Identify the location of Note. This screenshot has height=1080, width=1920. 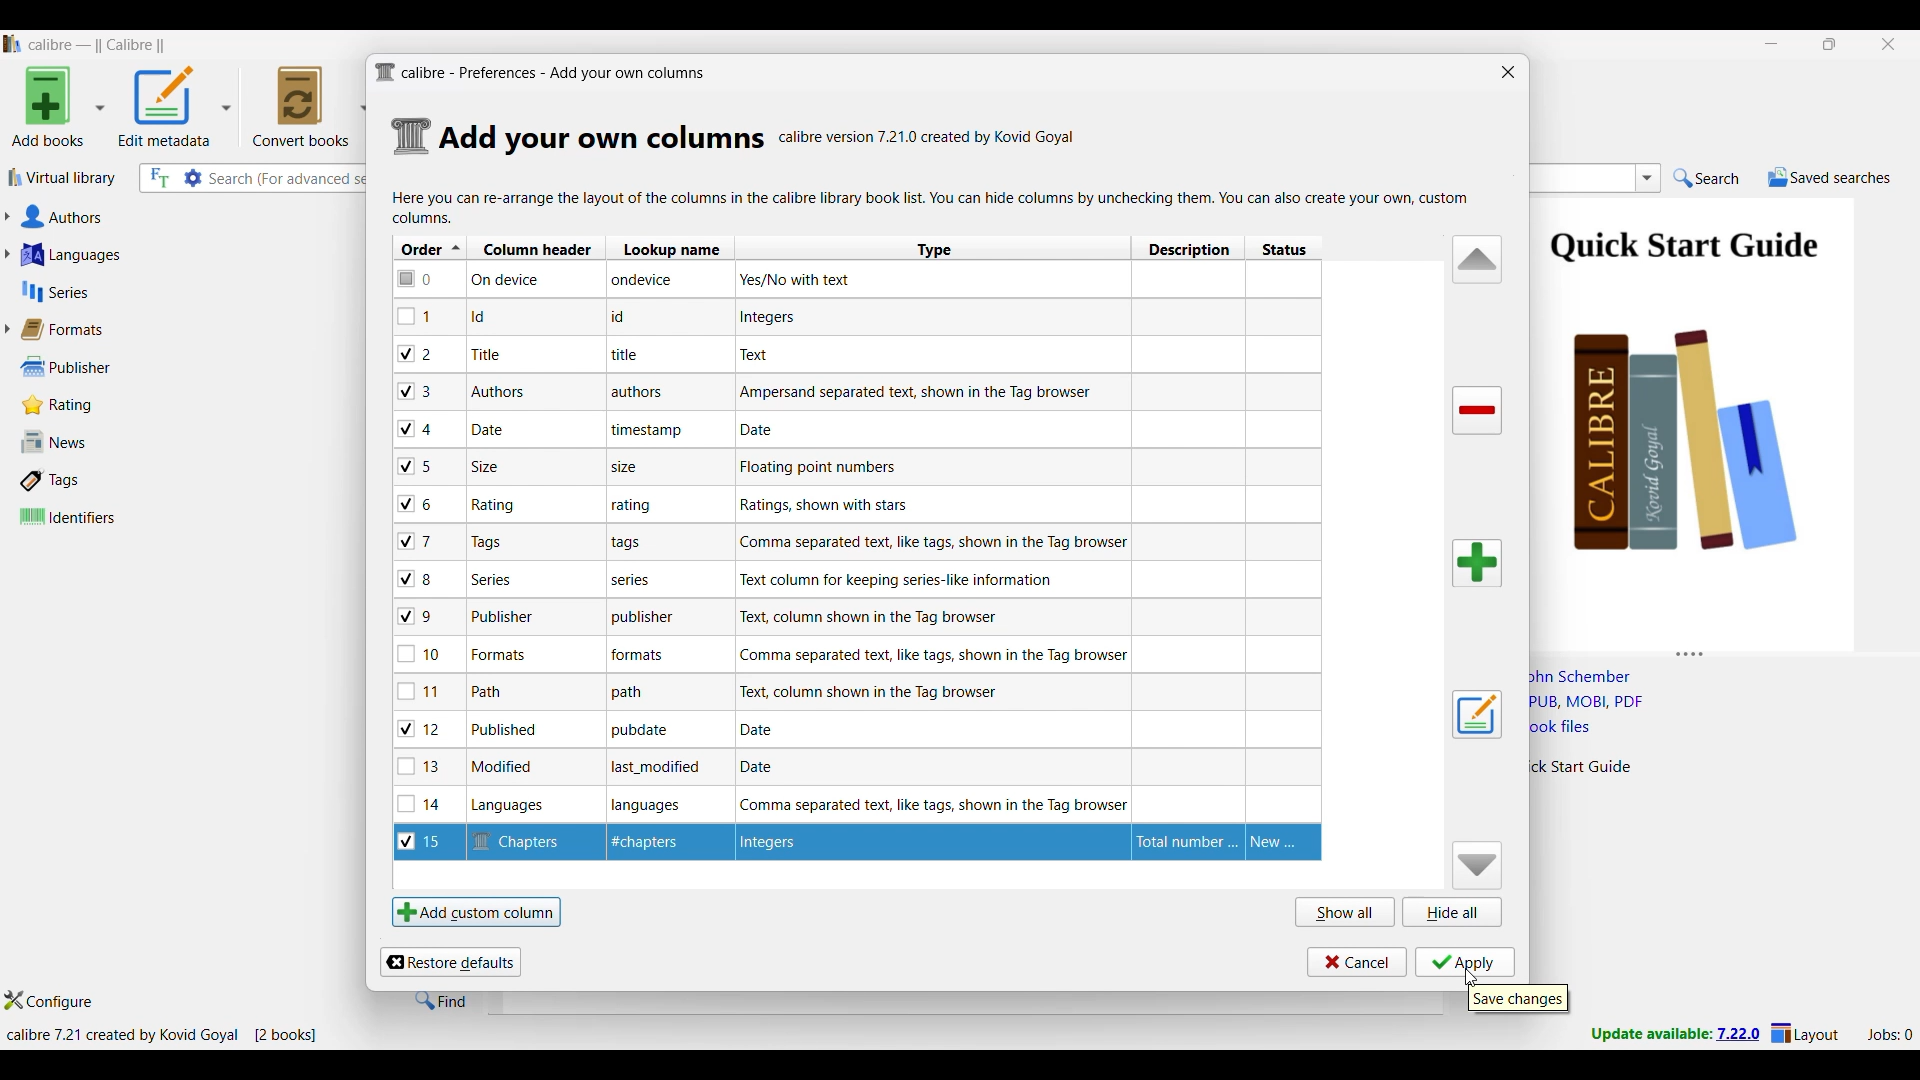
(657, 844).